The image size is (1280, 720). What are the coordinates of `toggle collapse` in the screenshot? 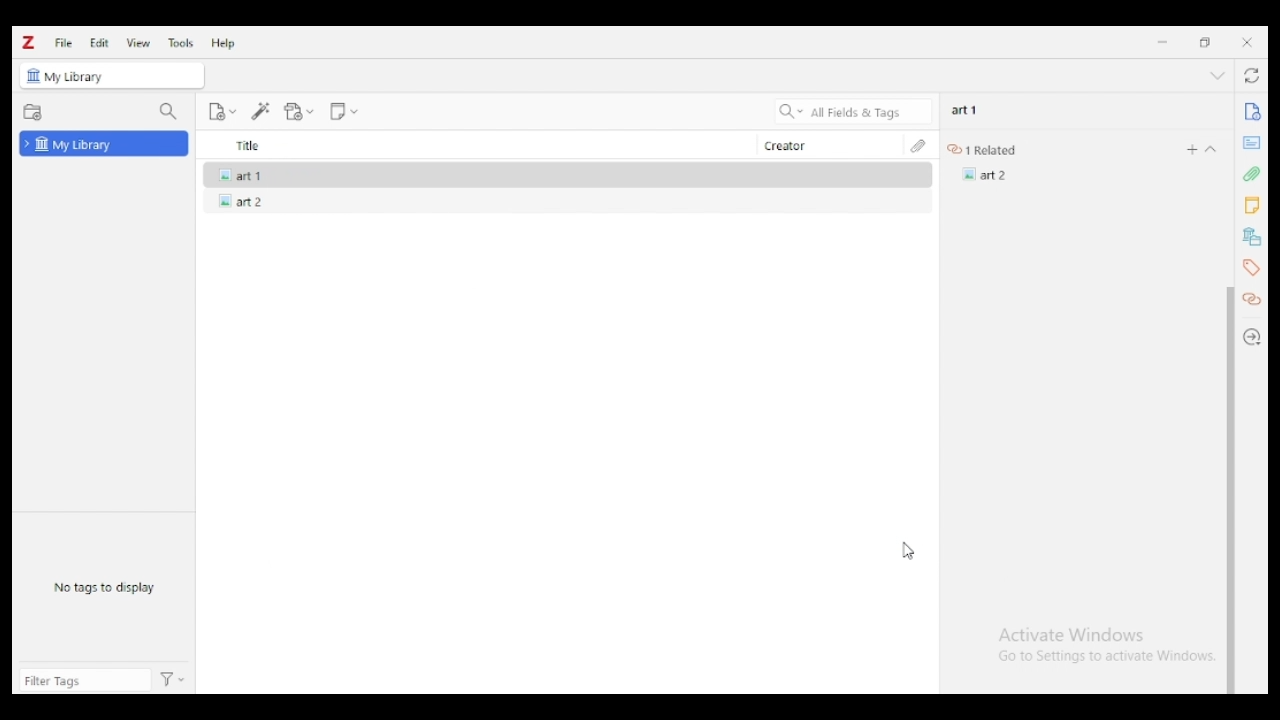 It's located at (1218, 75).